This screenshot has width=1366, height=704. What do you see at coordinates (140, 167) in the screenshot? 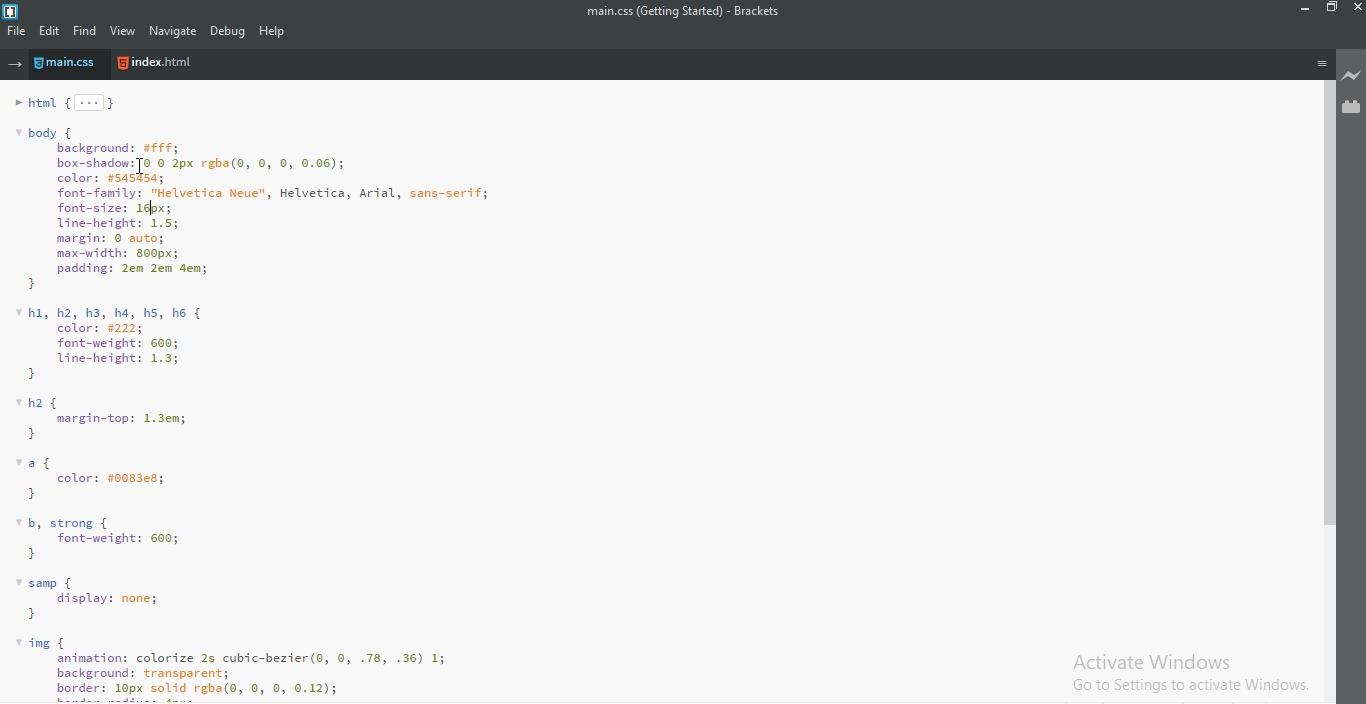
I see `cursor` at bounding box center [140, 167].